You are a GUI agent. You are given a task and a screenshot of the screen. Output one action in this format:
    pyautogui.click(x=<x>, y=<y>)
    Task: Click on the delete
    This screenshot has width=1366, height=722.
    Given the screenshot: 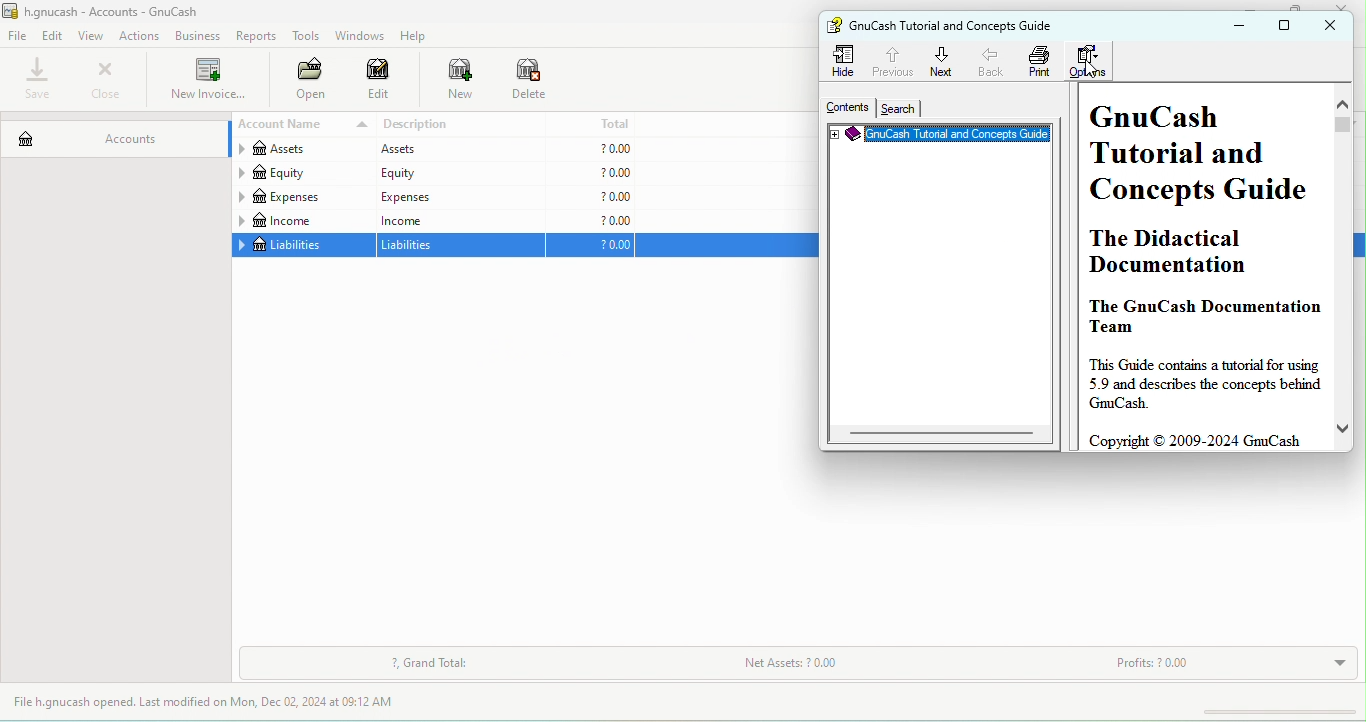 What is the action you would take?
    pyautogui.click(x=531, y=81)
    